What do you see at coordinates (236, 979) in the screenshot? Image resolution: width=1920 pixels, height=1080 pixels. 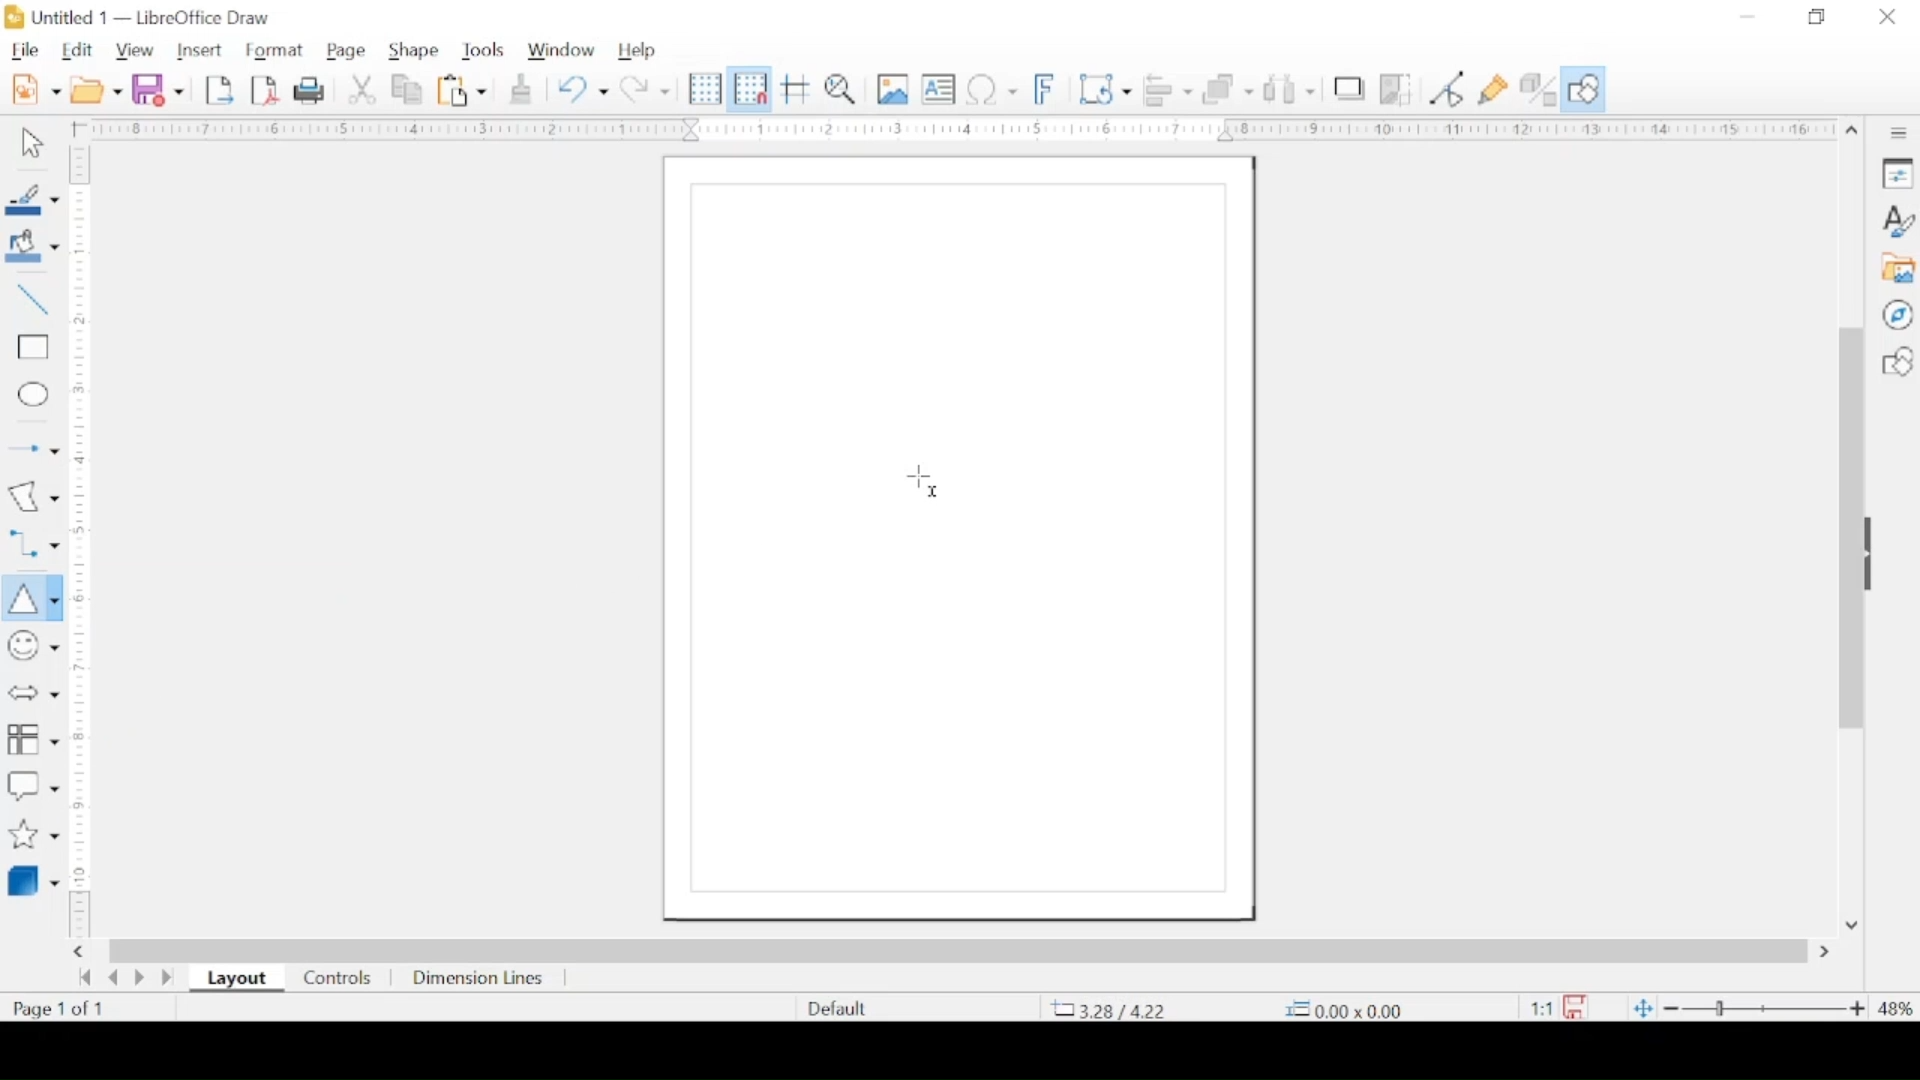 I see `layout` at bounding box center [236, 979].